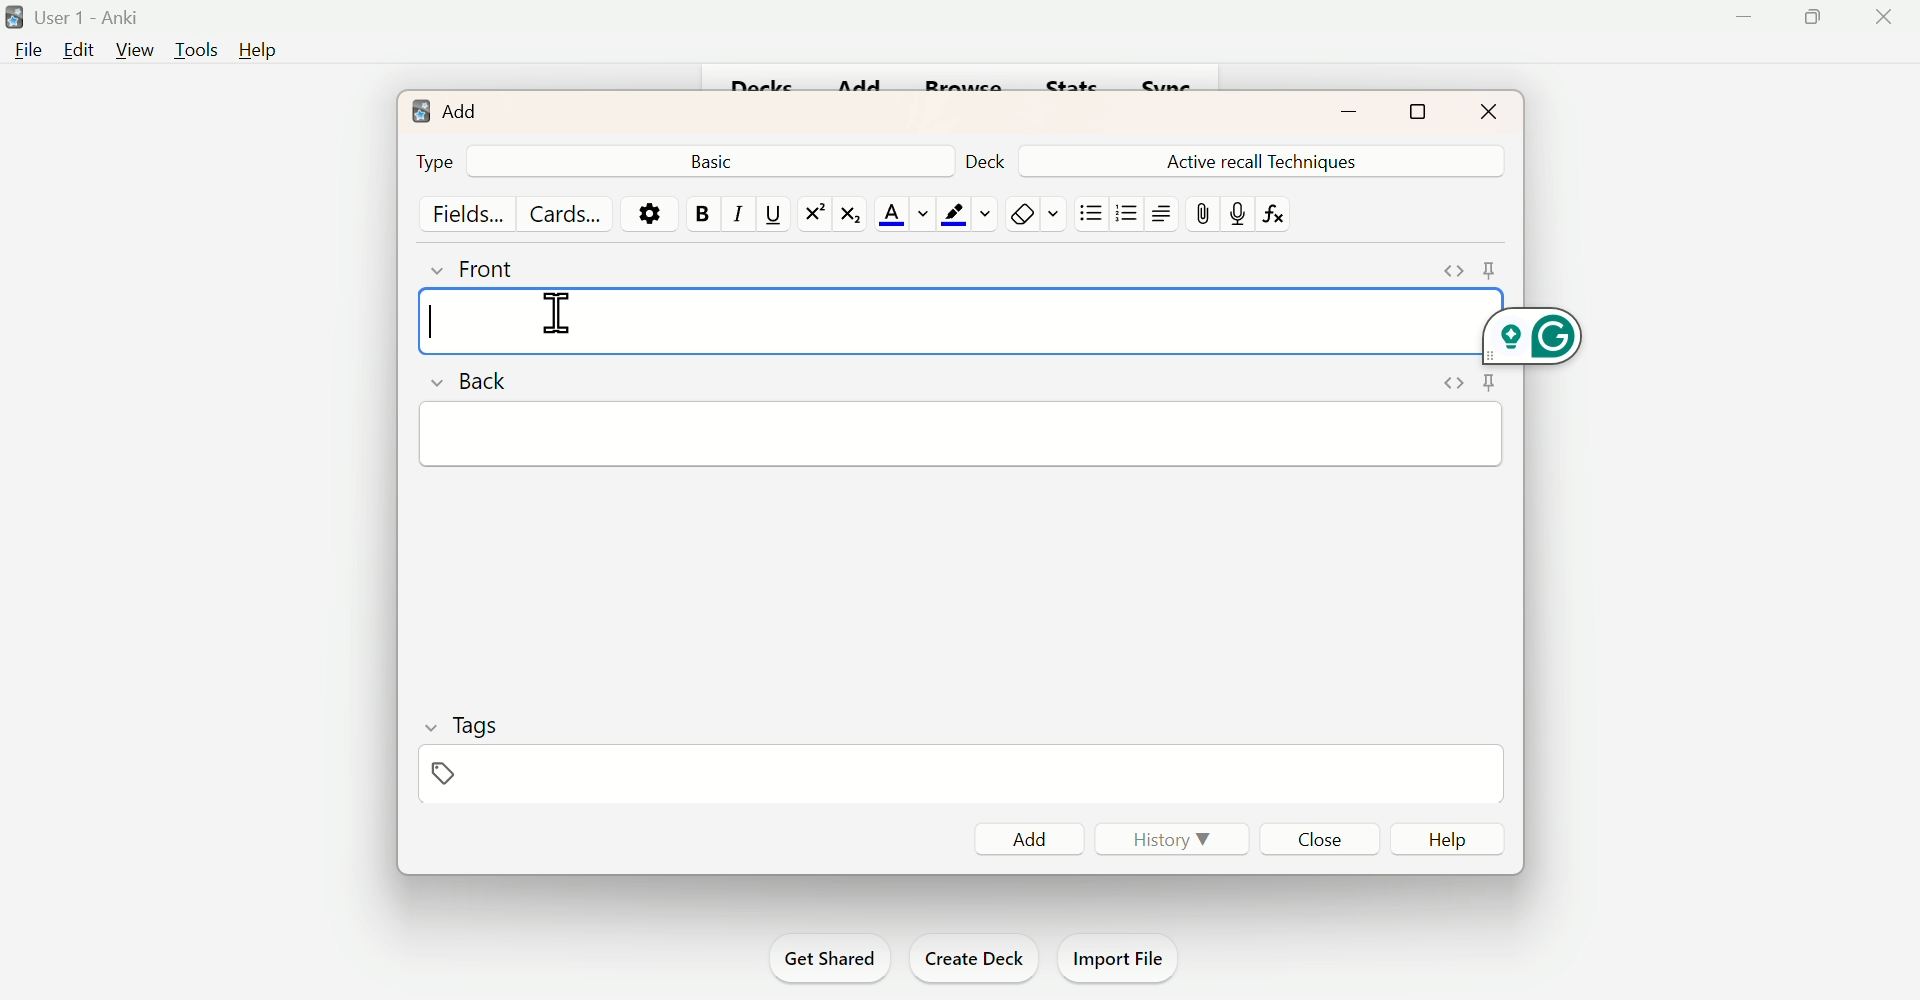 The height and width of the screenshot is (1000, 1920). Describe the element at coordinates (1882, 17) in the screenshot. I see `Close` at that location.